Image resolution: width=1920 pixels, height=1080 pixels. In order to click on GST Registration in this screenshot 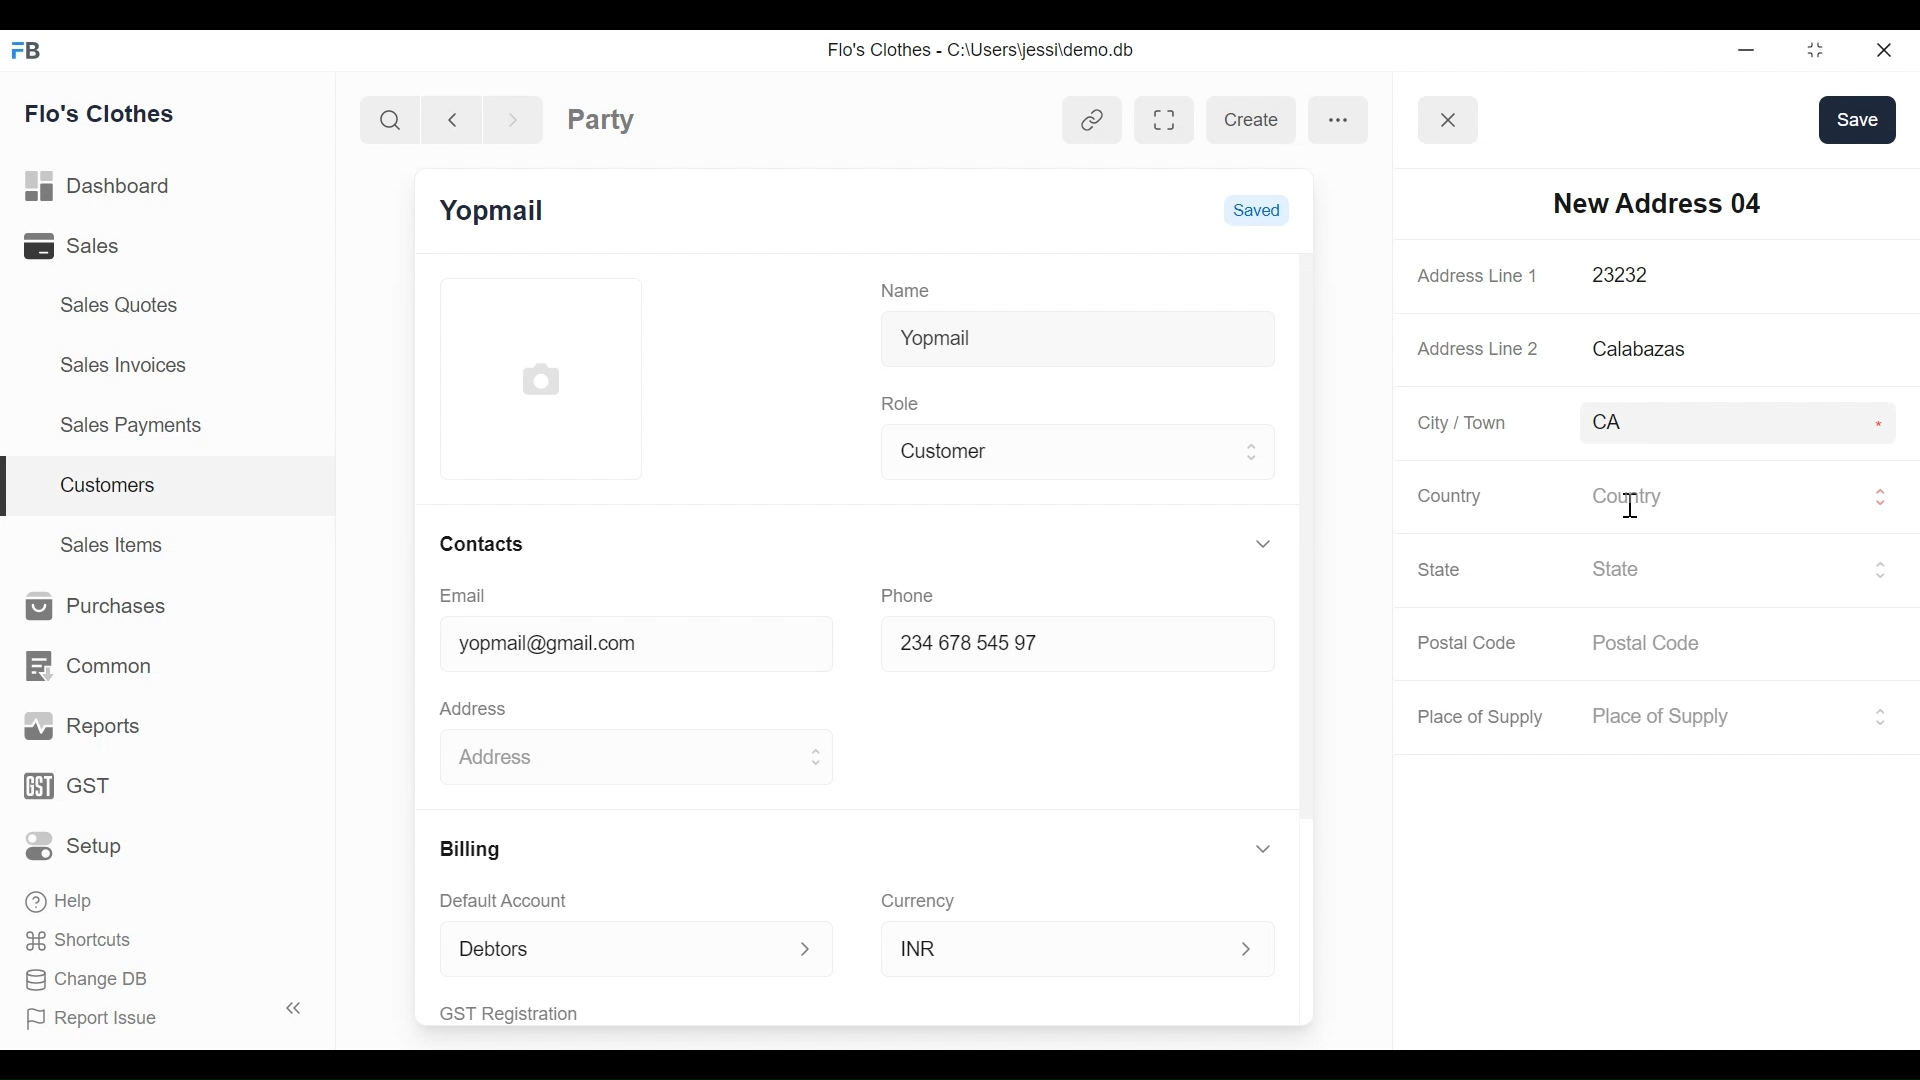, I will do `click(534, 1013)`.